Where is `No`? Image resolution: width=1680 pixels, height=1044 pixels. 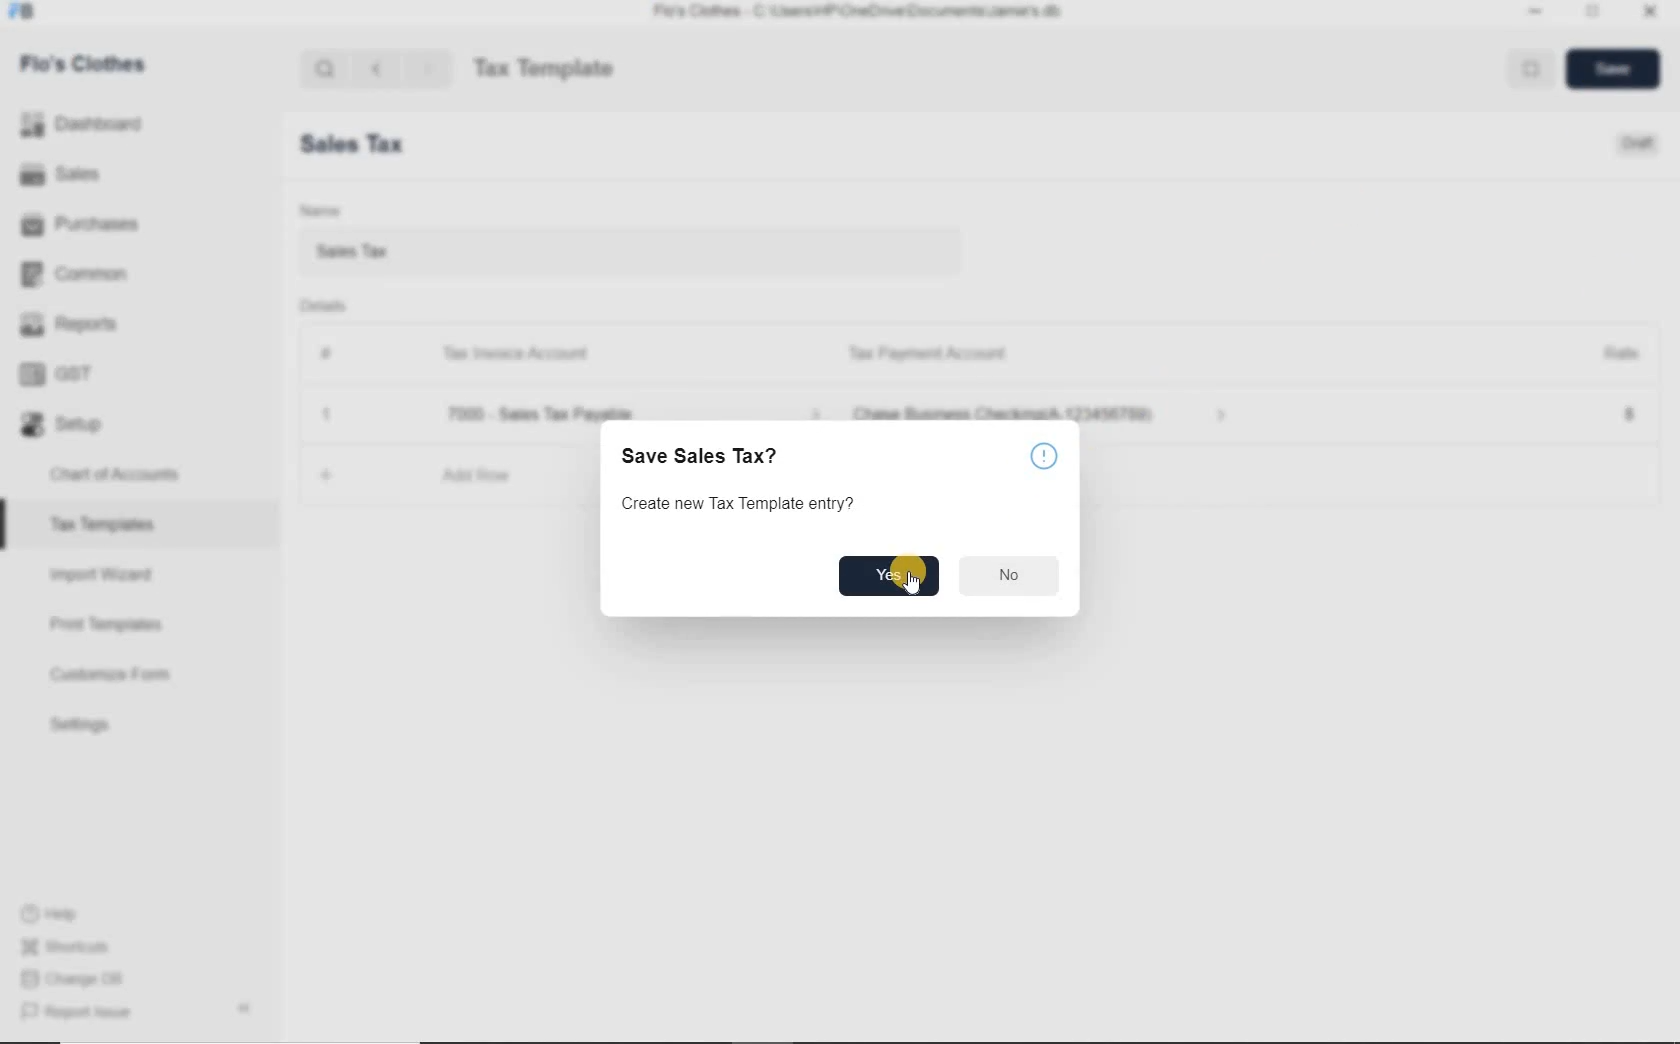
No is located at coordinates (1010, 575).